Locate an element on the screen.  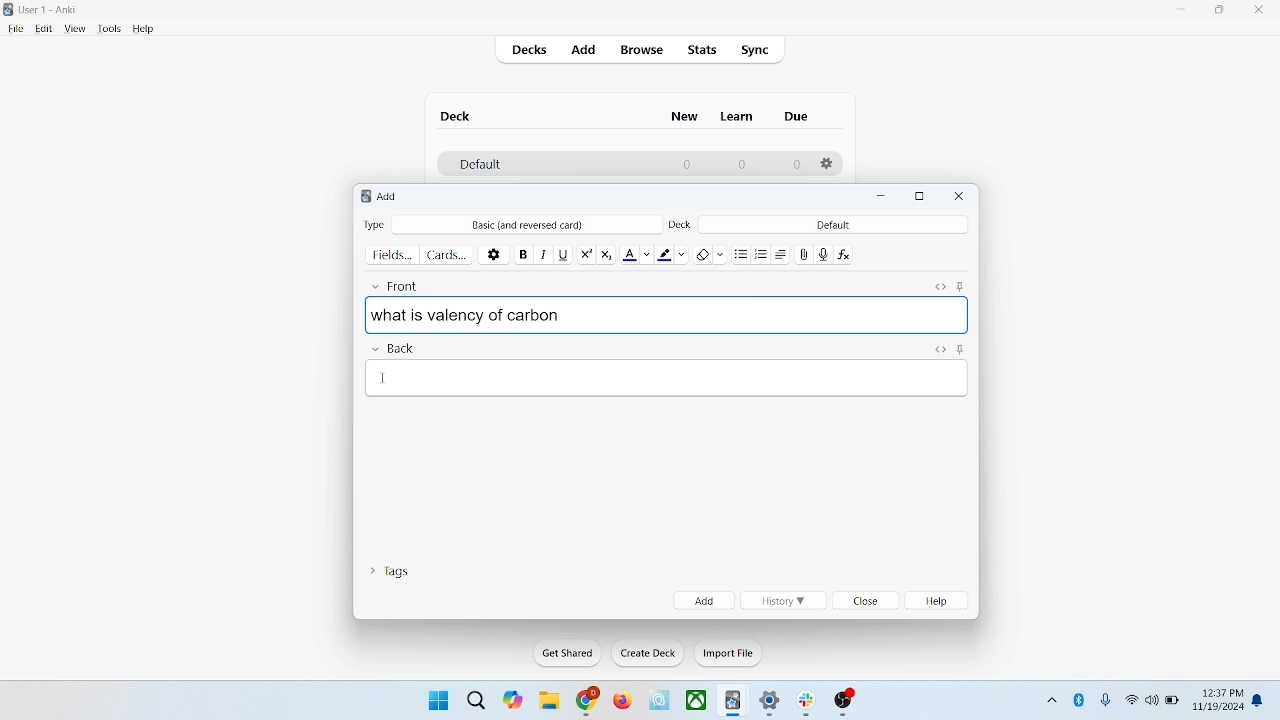
decks is located at coordinates (532, 52).